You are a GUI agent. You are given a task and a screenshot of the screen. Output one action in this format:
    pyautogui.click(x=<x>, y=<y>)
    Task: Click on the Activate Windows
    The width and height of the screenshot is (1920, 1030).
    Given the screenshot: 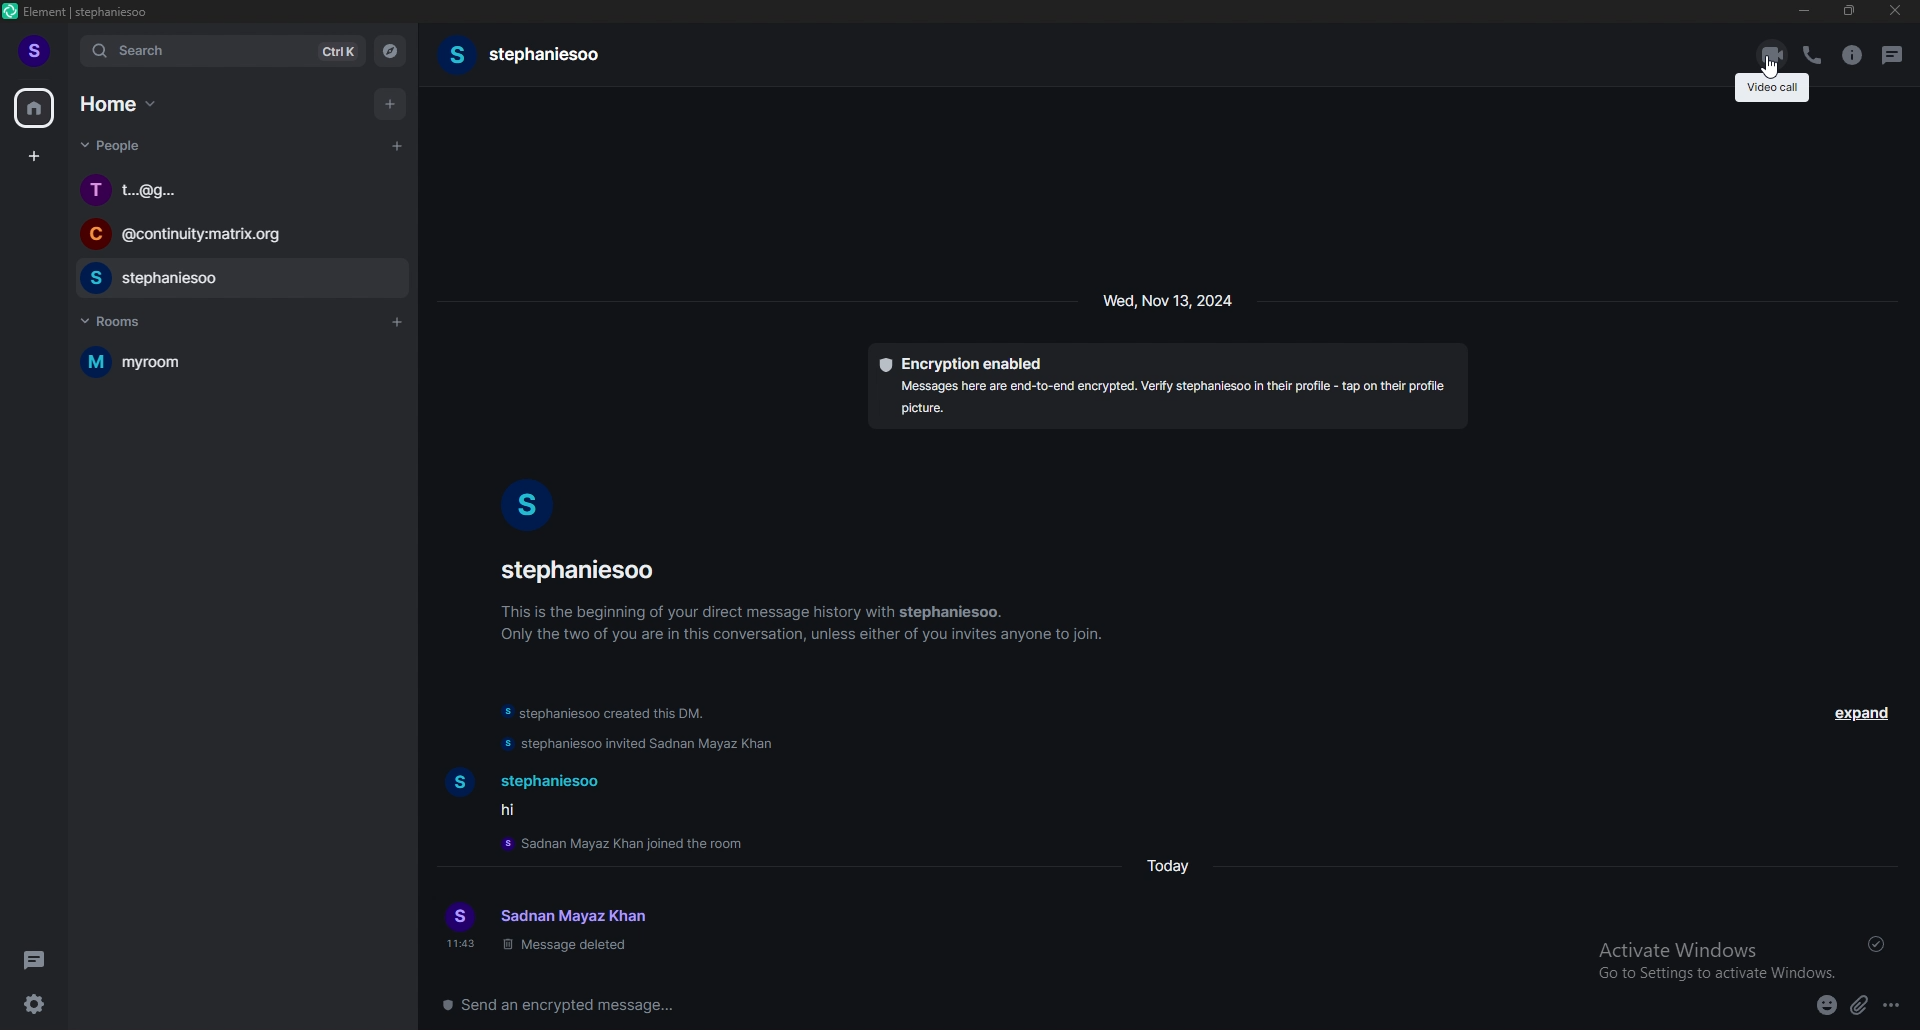 What is the action you would take?
    pyautogui.click(x=1709, y=954)
    